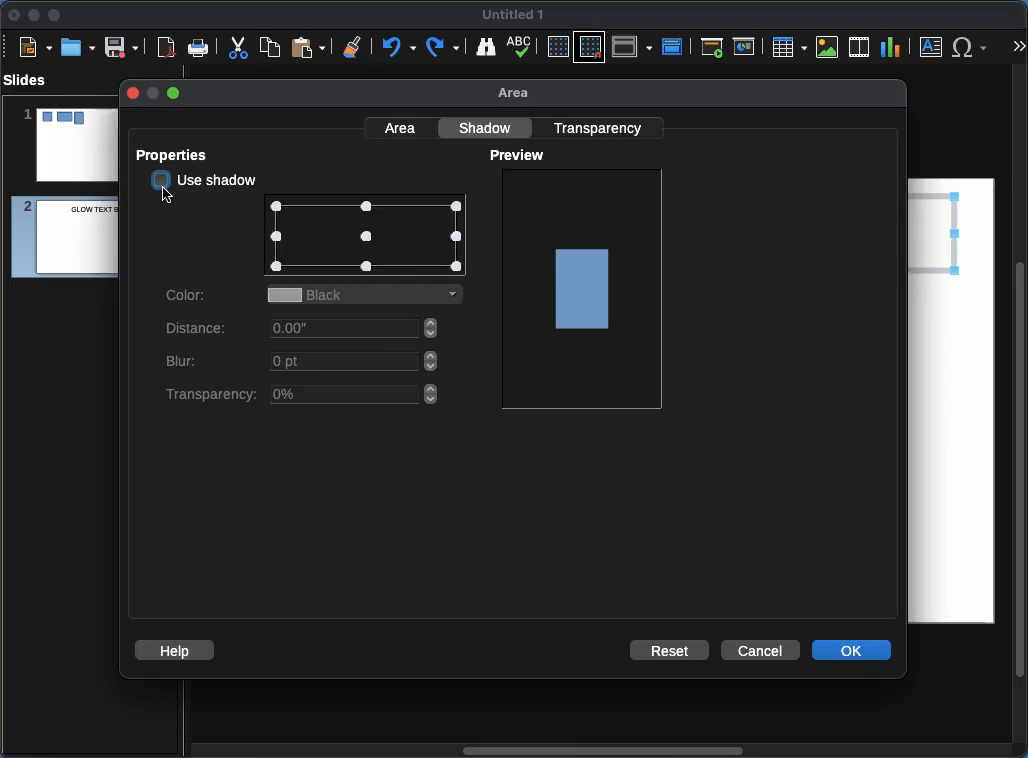  I want to click on Image, so click(584, 287).